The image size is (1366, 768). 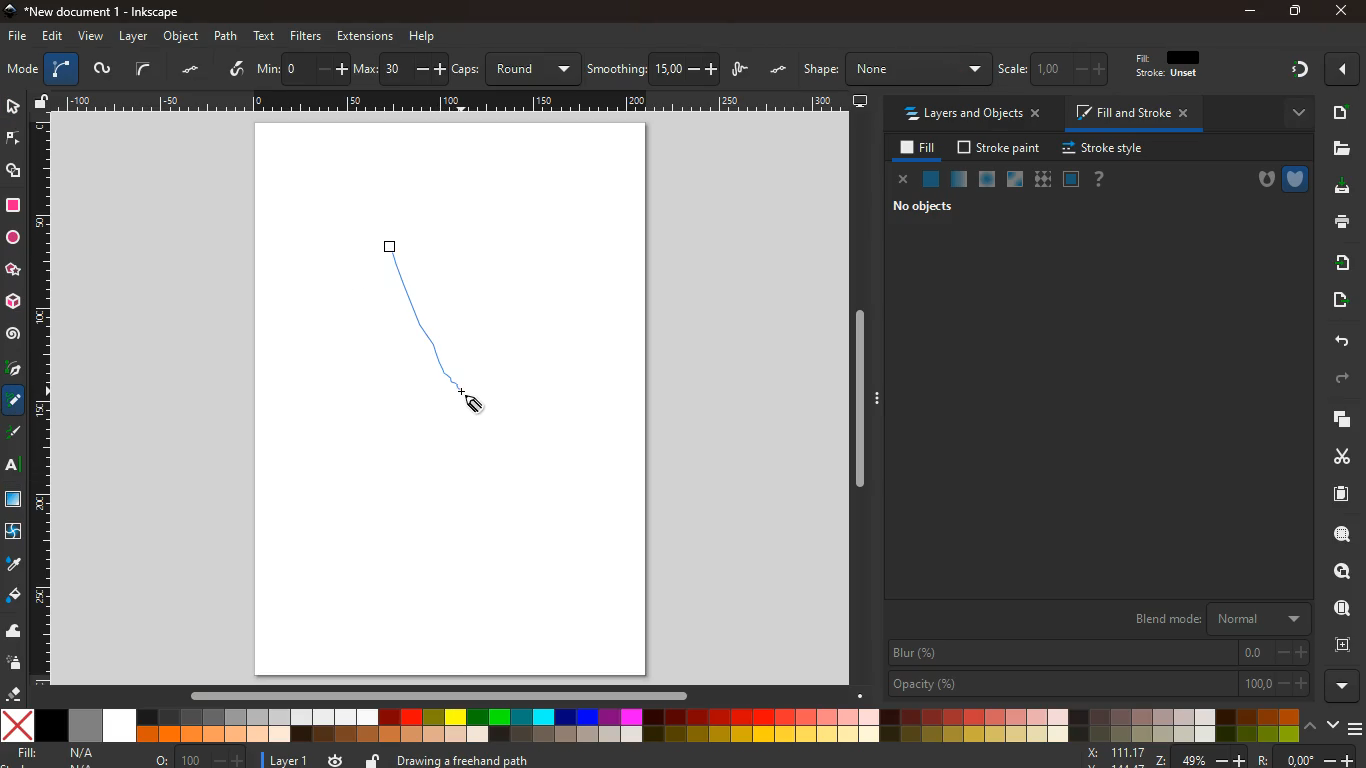 What do you see at coordinates (1336, 456) in the screenshot?
I see `cut` at bounding box center [1336, 456].